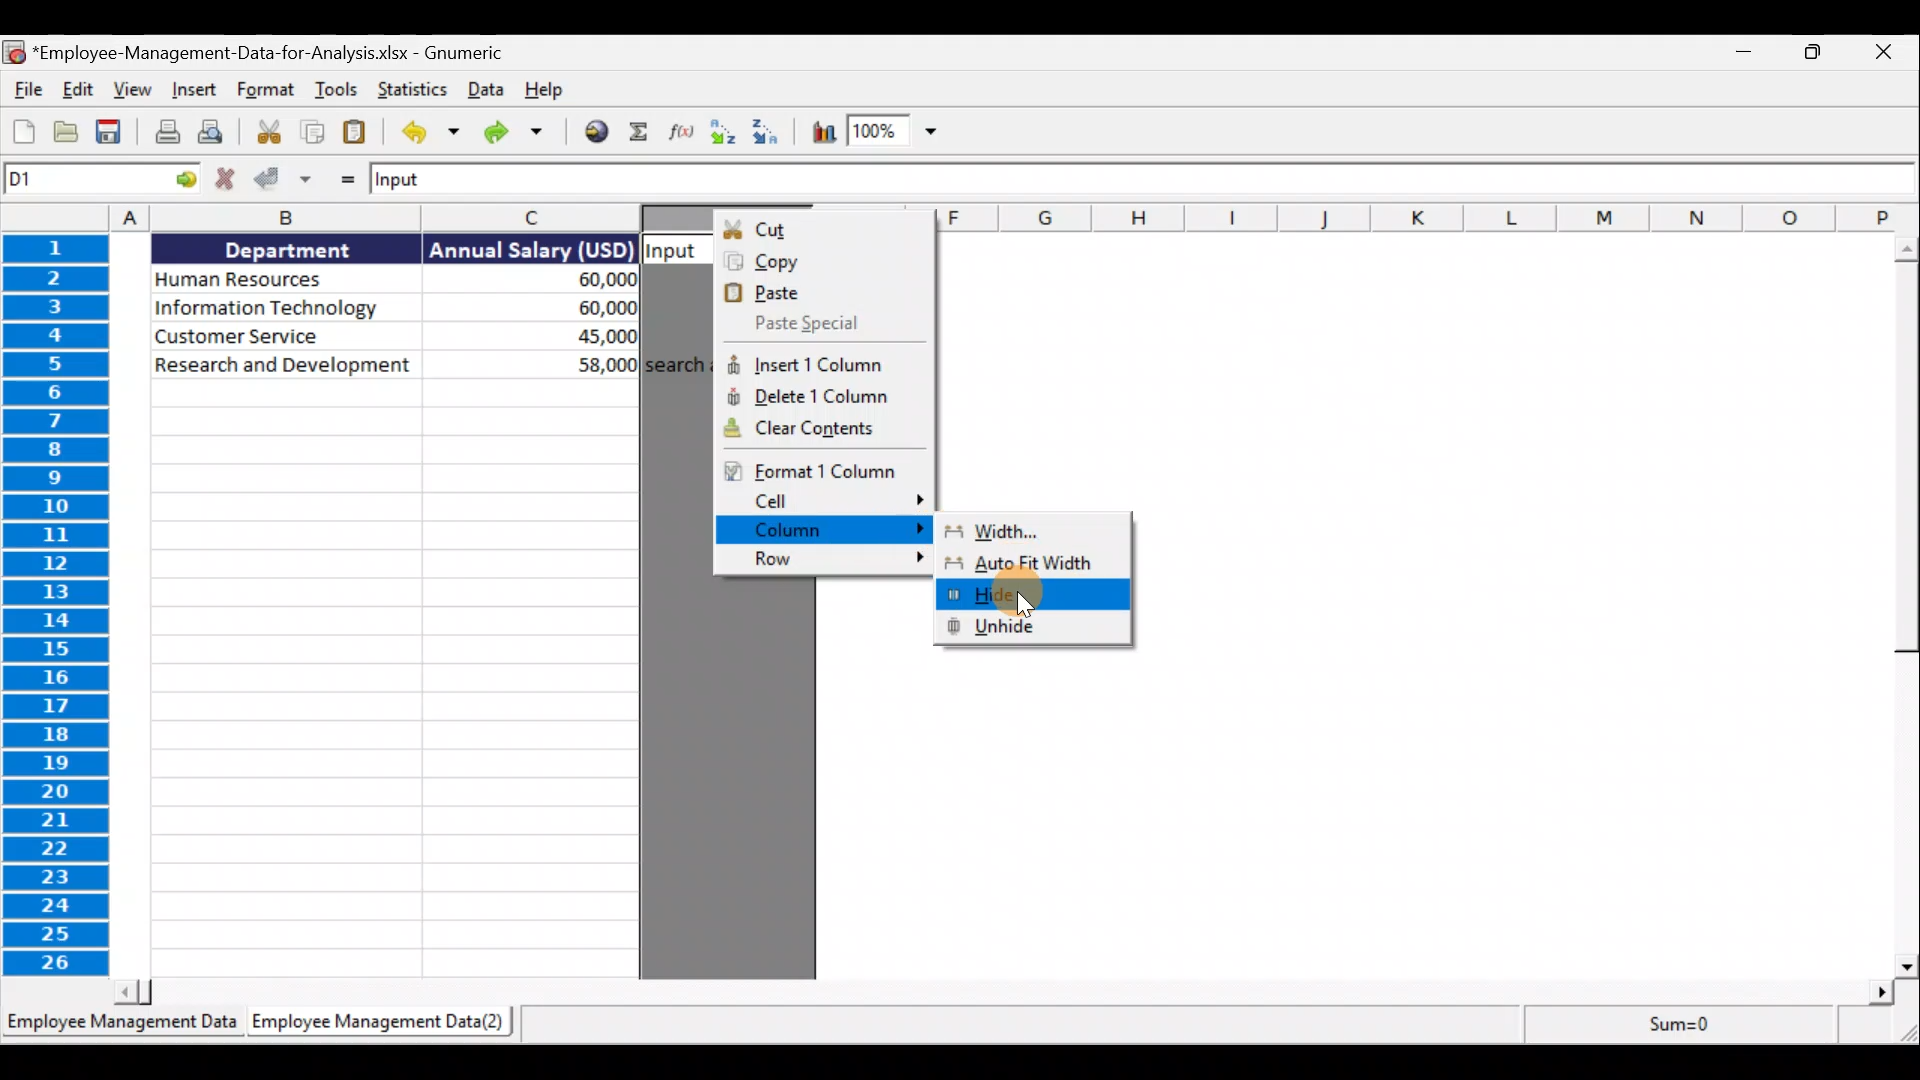 The width and height of the screenshot is (1920, 1080). Describe the element at coordinates (680, 134) in the screenshot. I see `Edit a function in the current cell` at that location.